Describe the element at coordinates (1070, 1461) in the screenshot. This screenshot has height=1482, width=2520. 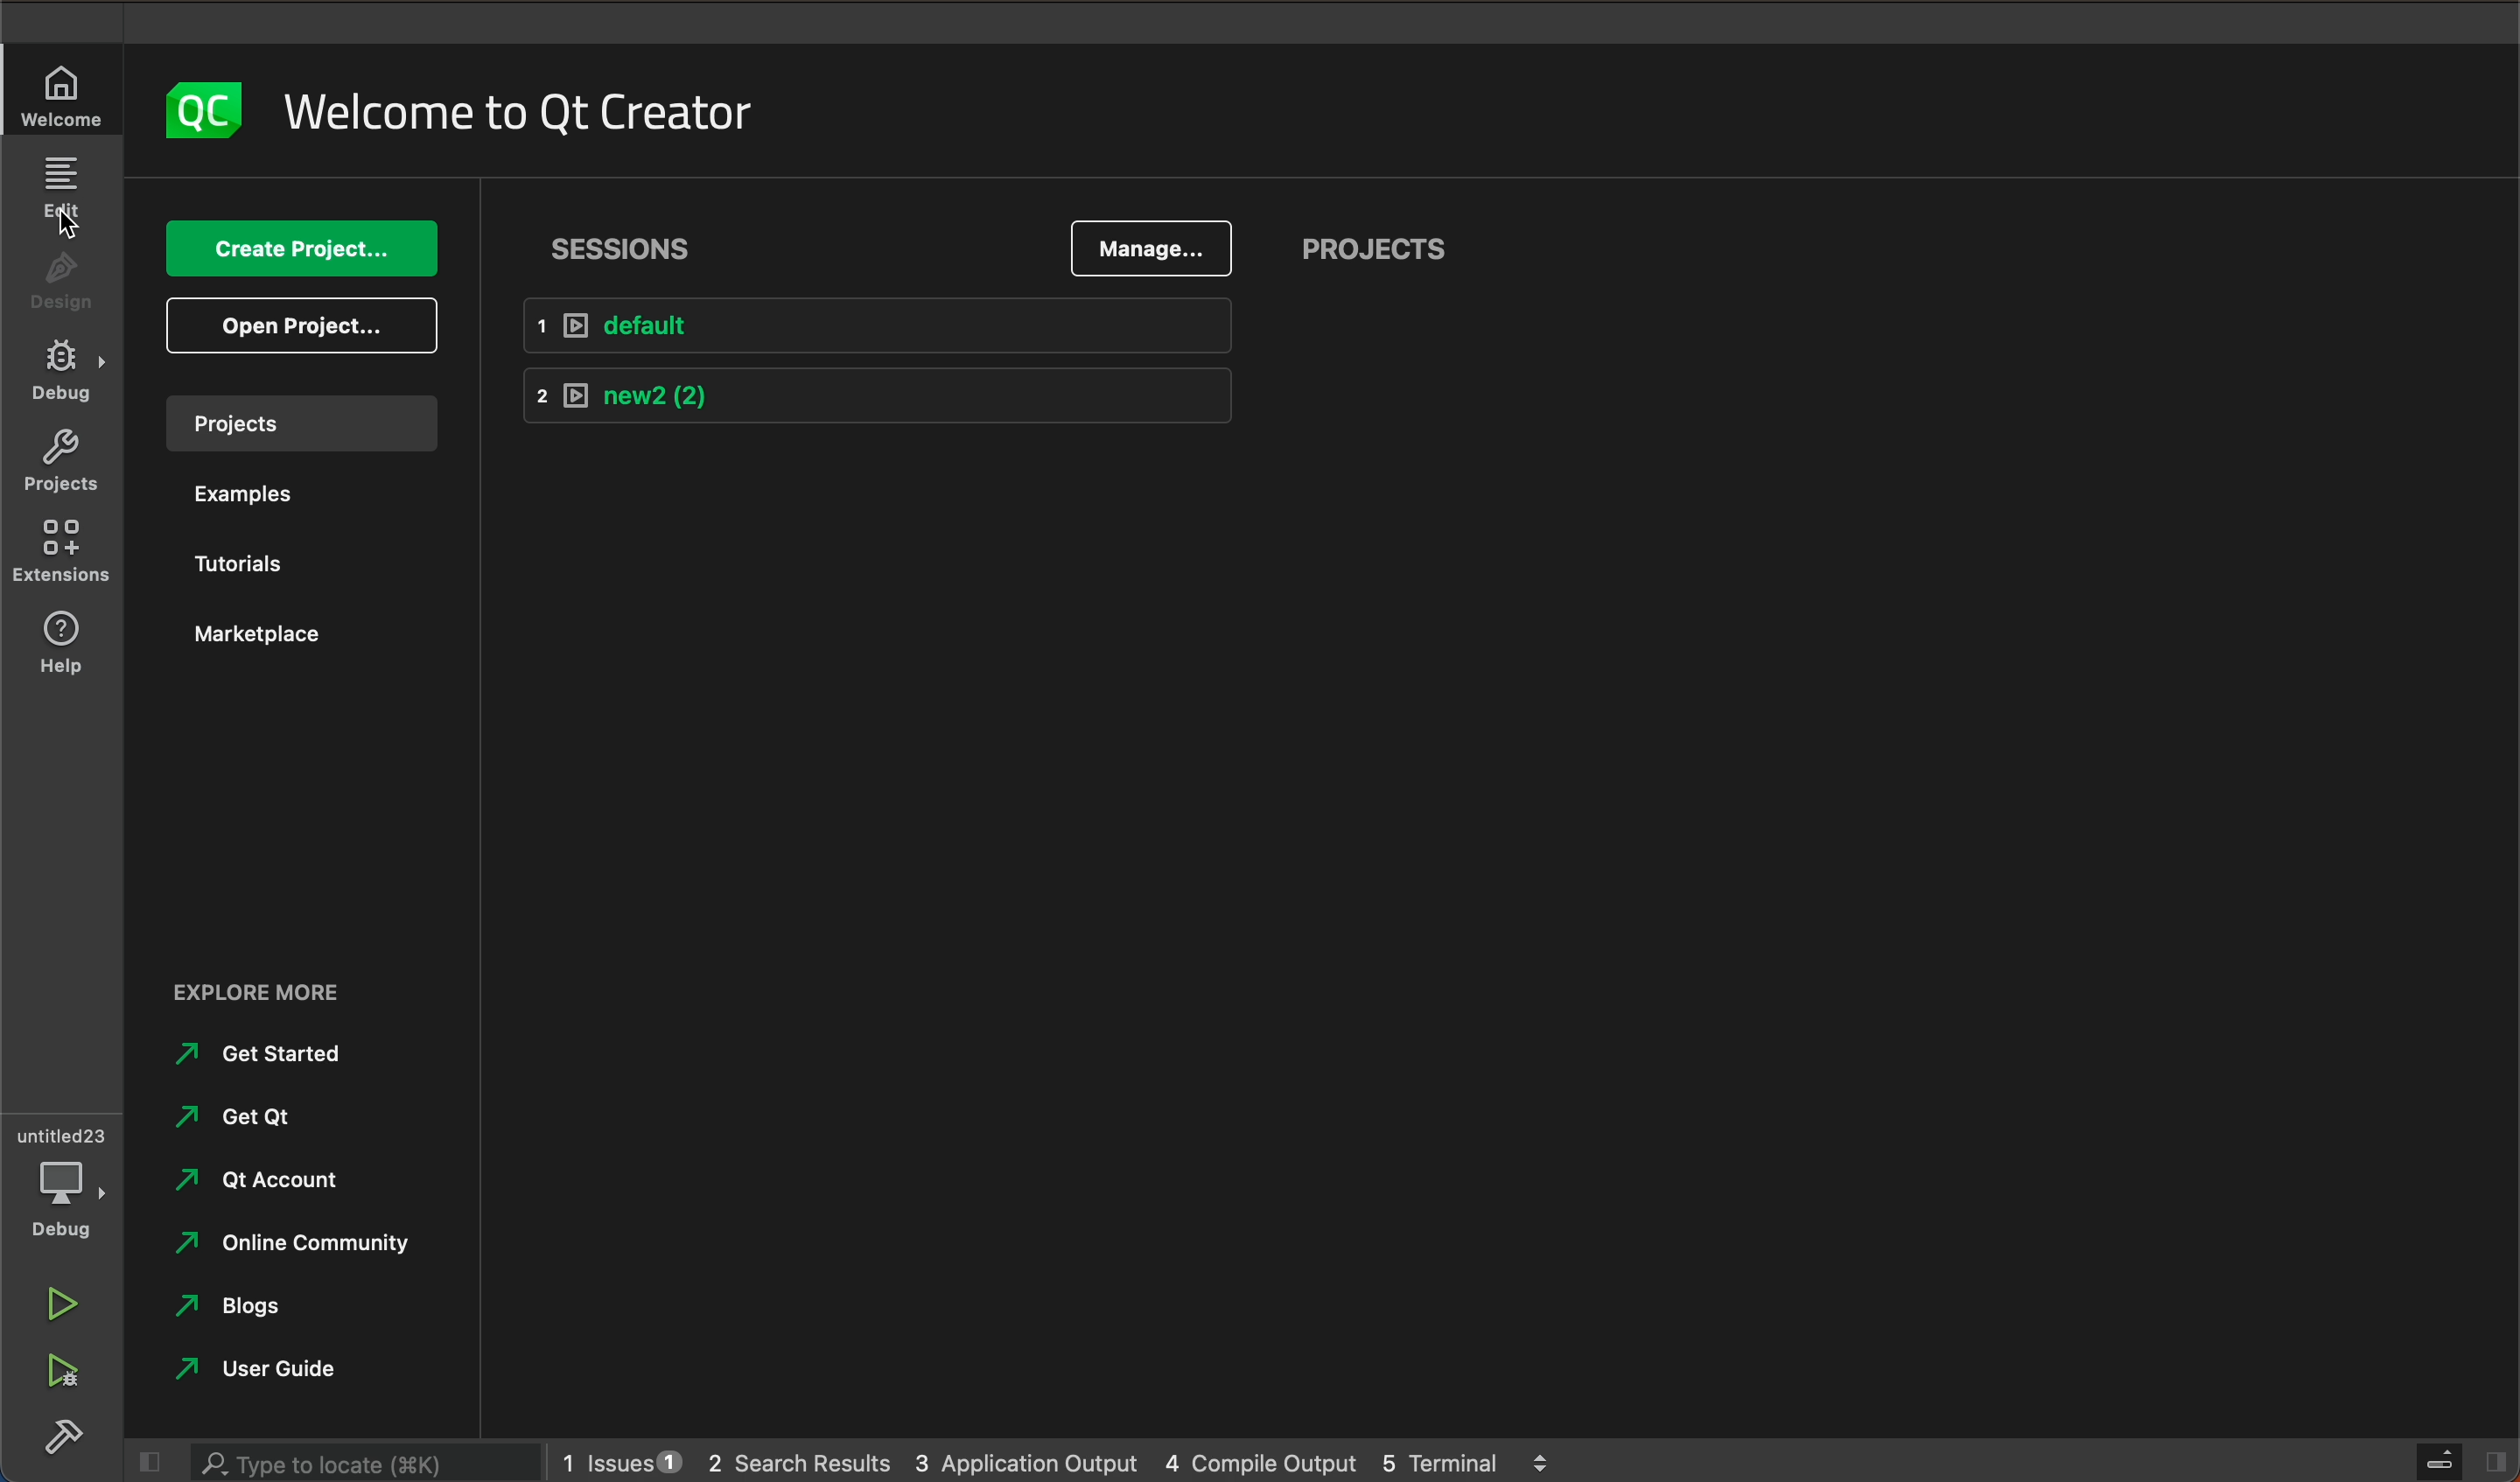
I see `logs` at that location.